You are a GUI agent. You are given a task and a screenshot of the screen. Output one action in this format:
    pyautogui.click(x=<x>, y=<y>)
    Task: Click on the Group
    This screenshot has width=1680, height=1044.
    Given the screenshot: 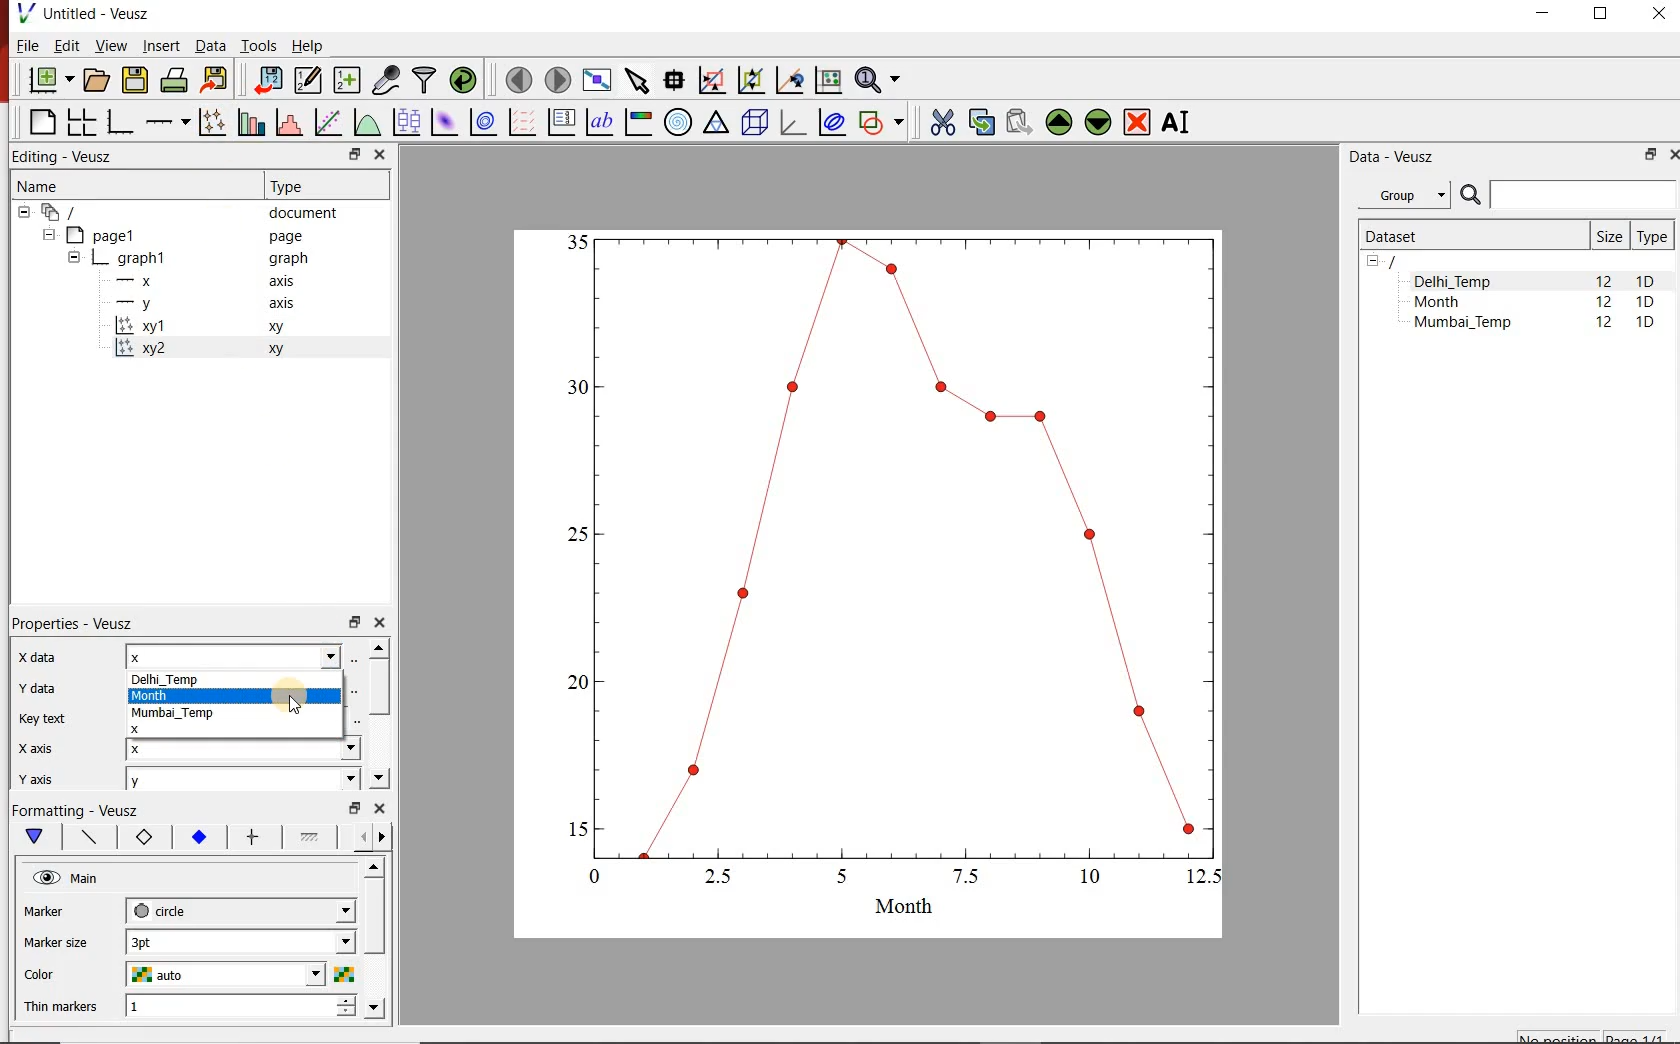 What is the action you would take?
    pyautogui.click(x=1404, y=193)
    